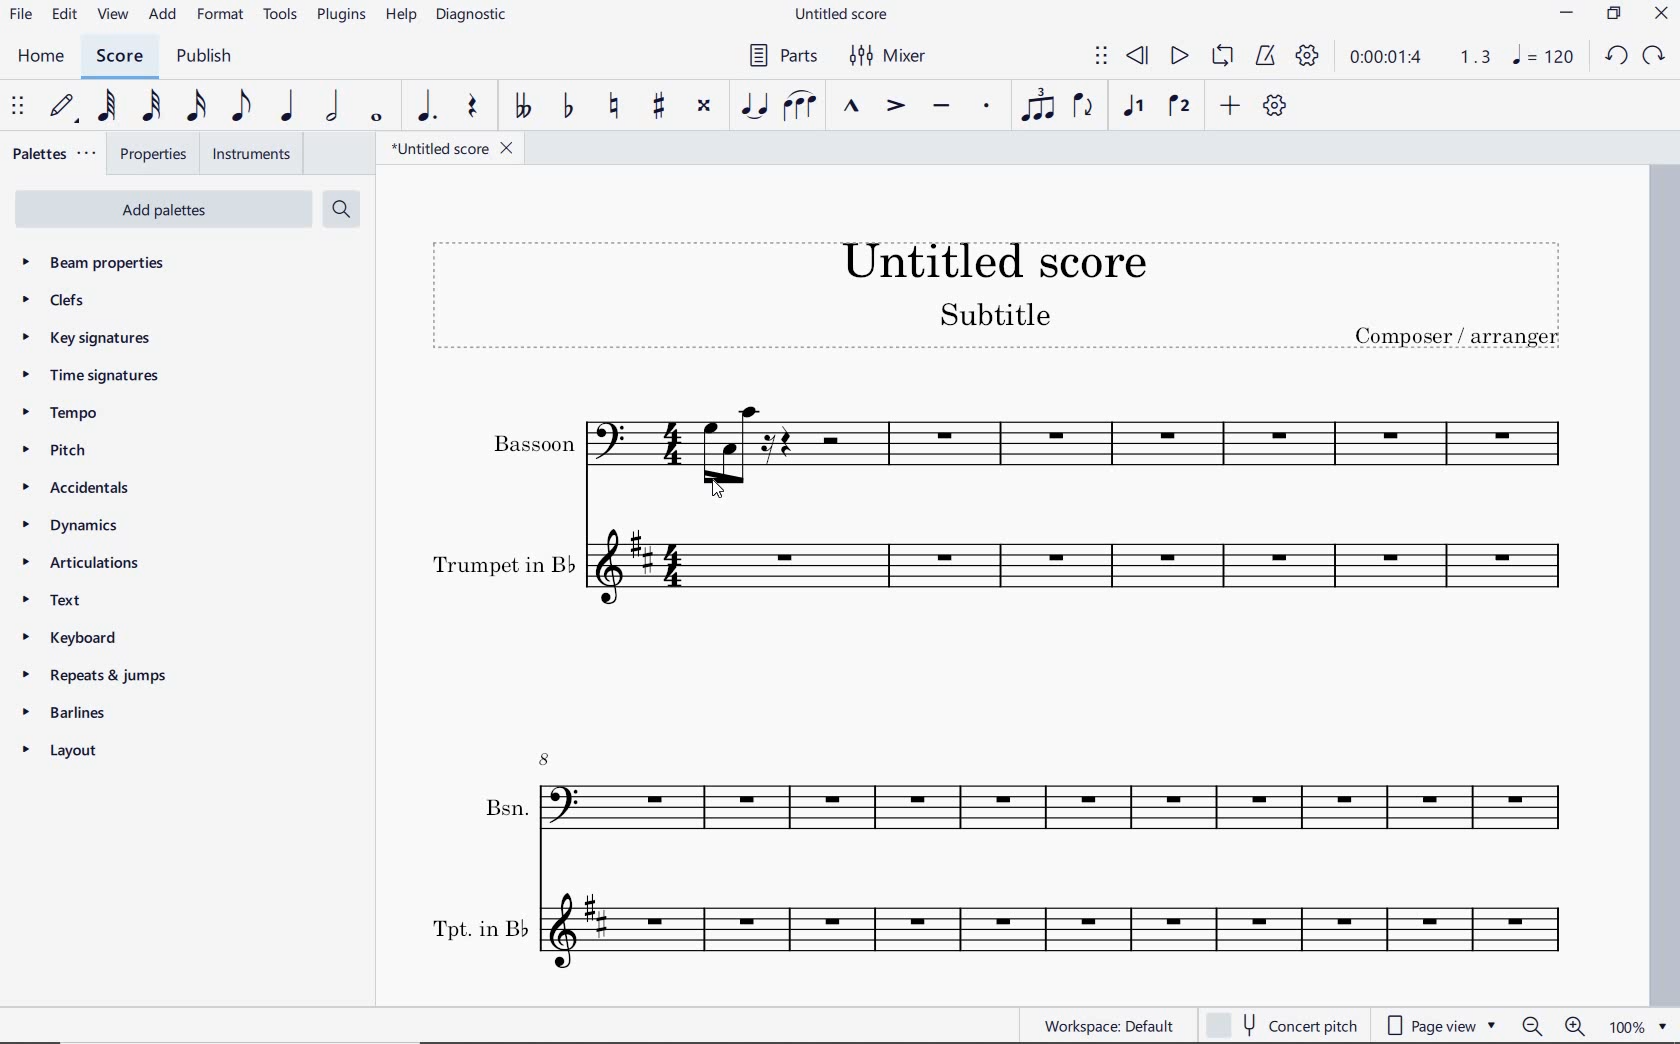 Image resolution: width=1680 pixels, height=1044 pixels. What do you see at coordinates (20, 16) in the screenshot?
I see `file` at bounding box center [20, 16].